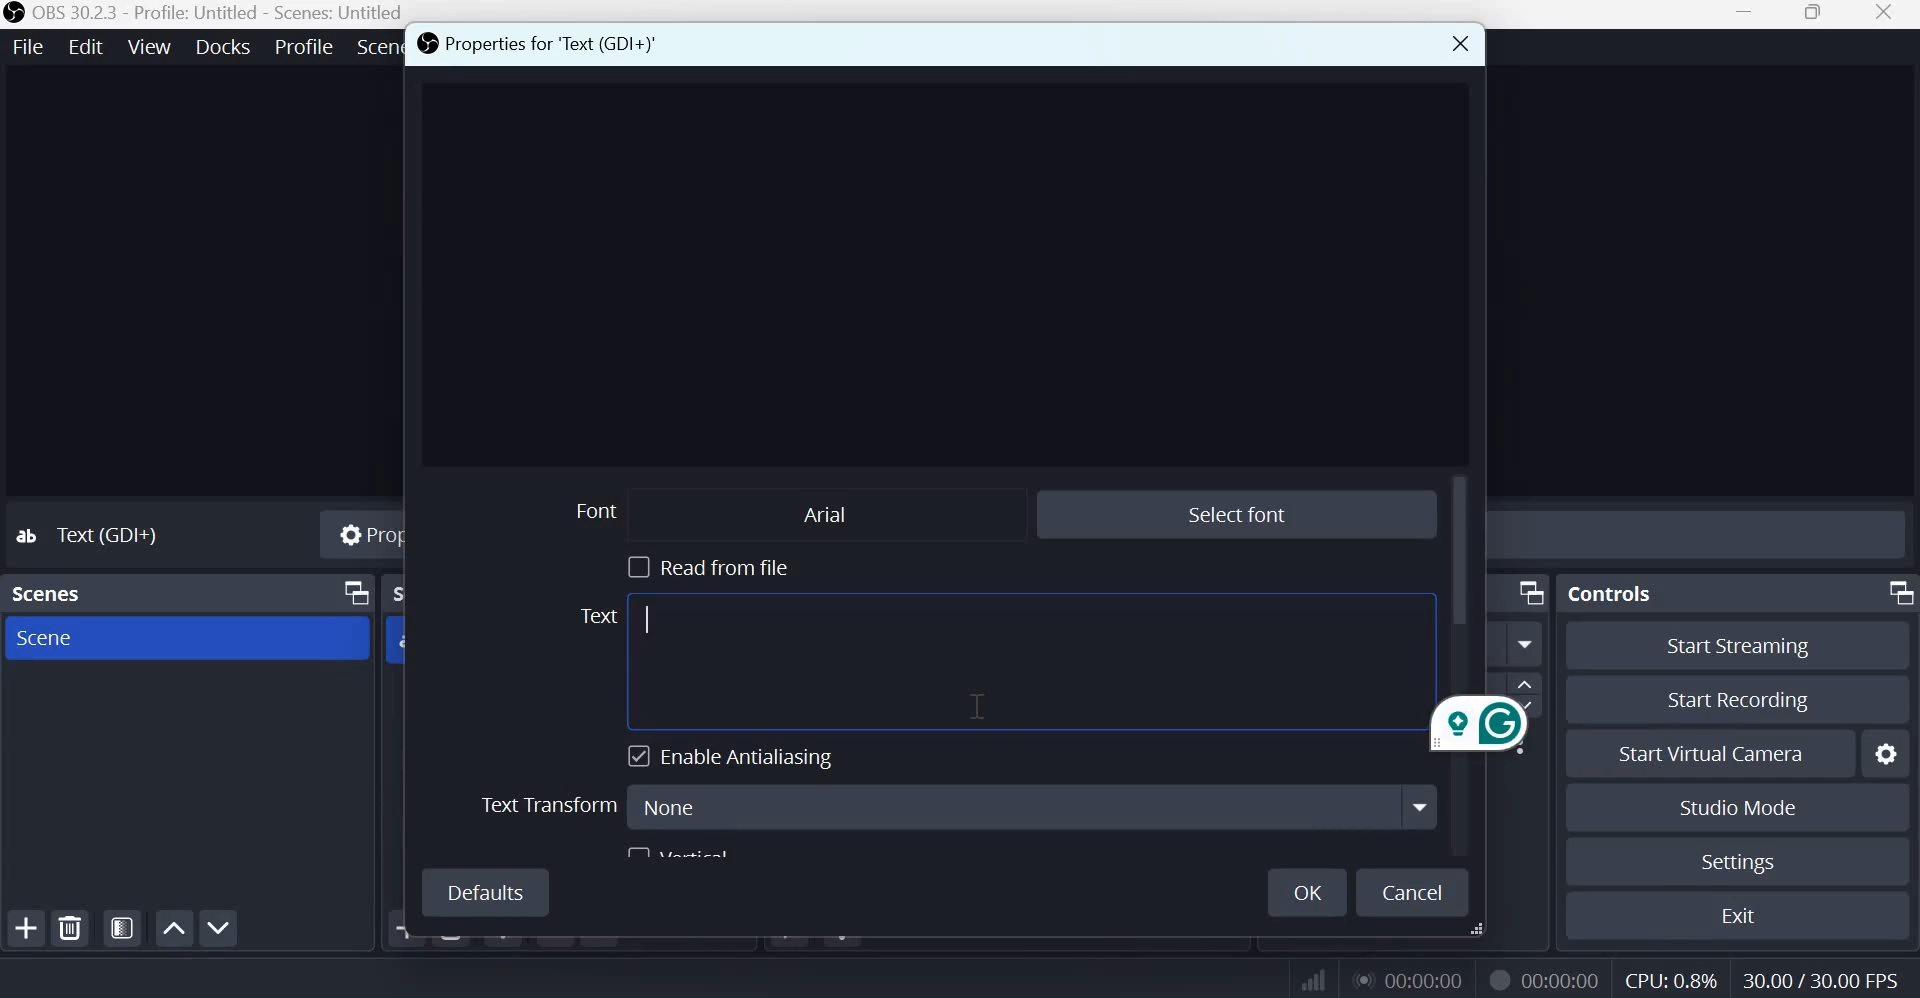  Describe the element at coordinates (1526, 684) in the screenshot. I see `increase` at that location.